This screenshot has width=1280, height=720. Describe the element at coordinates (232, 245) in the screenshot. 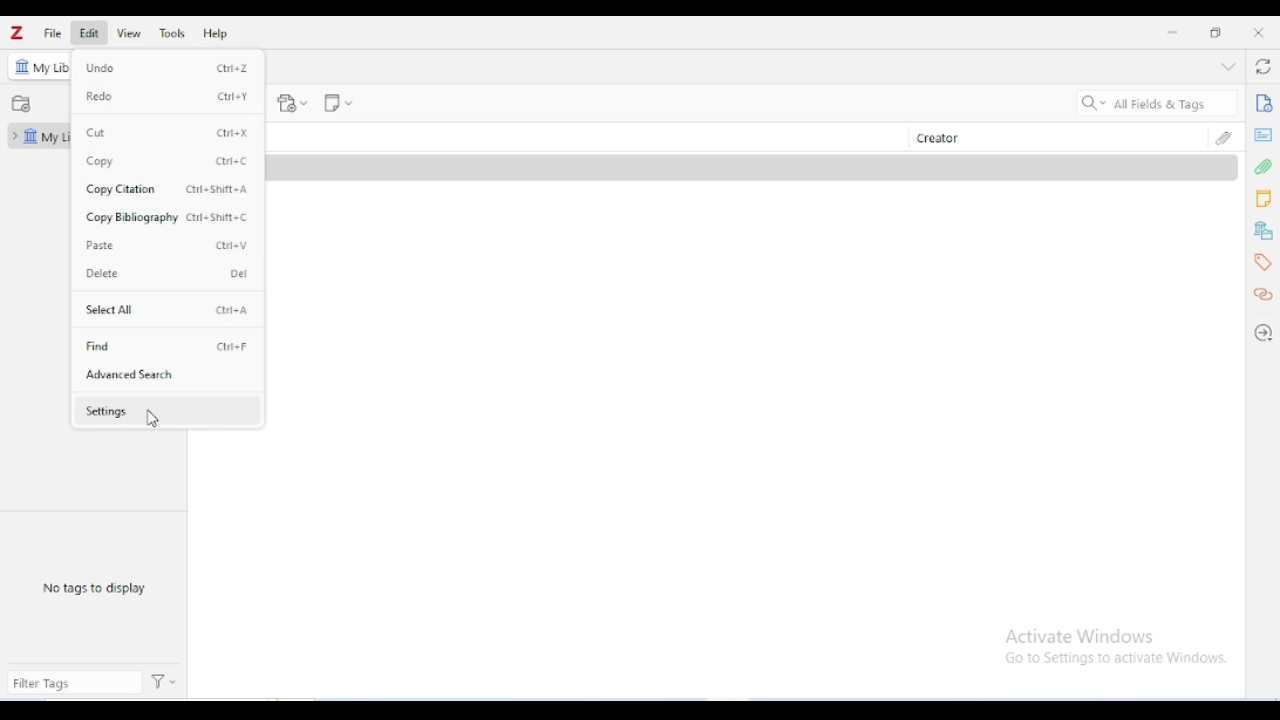

I see `ctrl+V` at that location.